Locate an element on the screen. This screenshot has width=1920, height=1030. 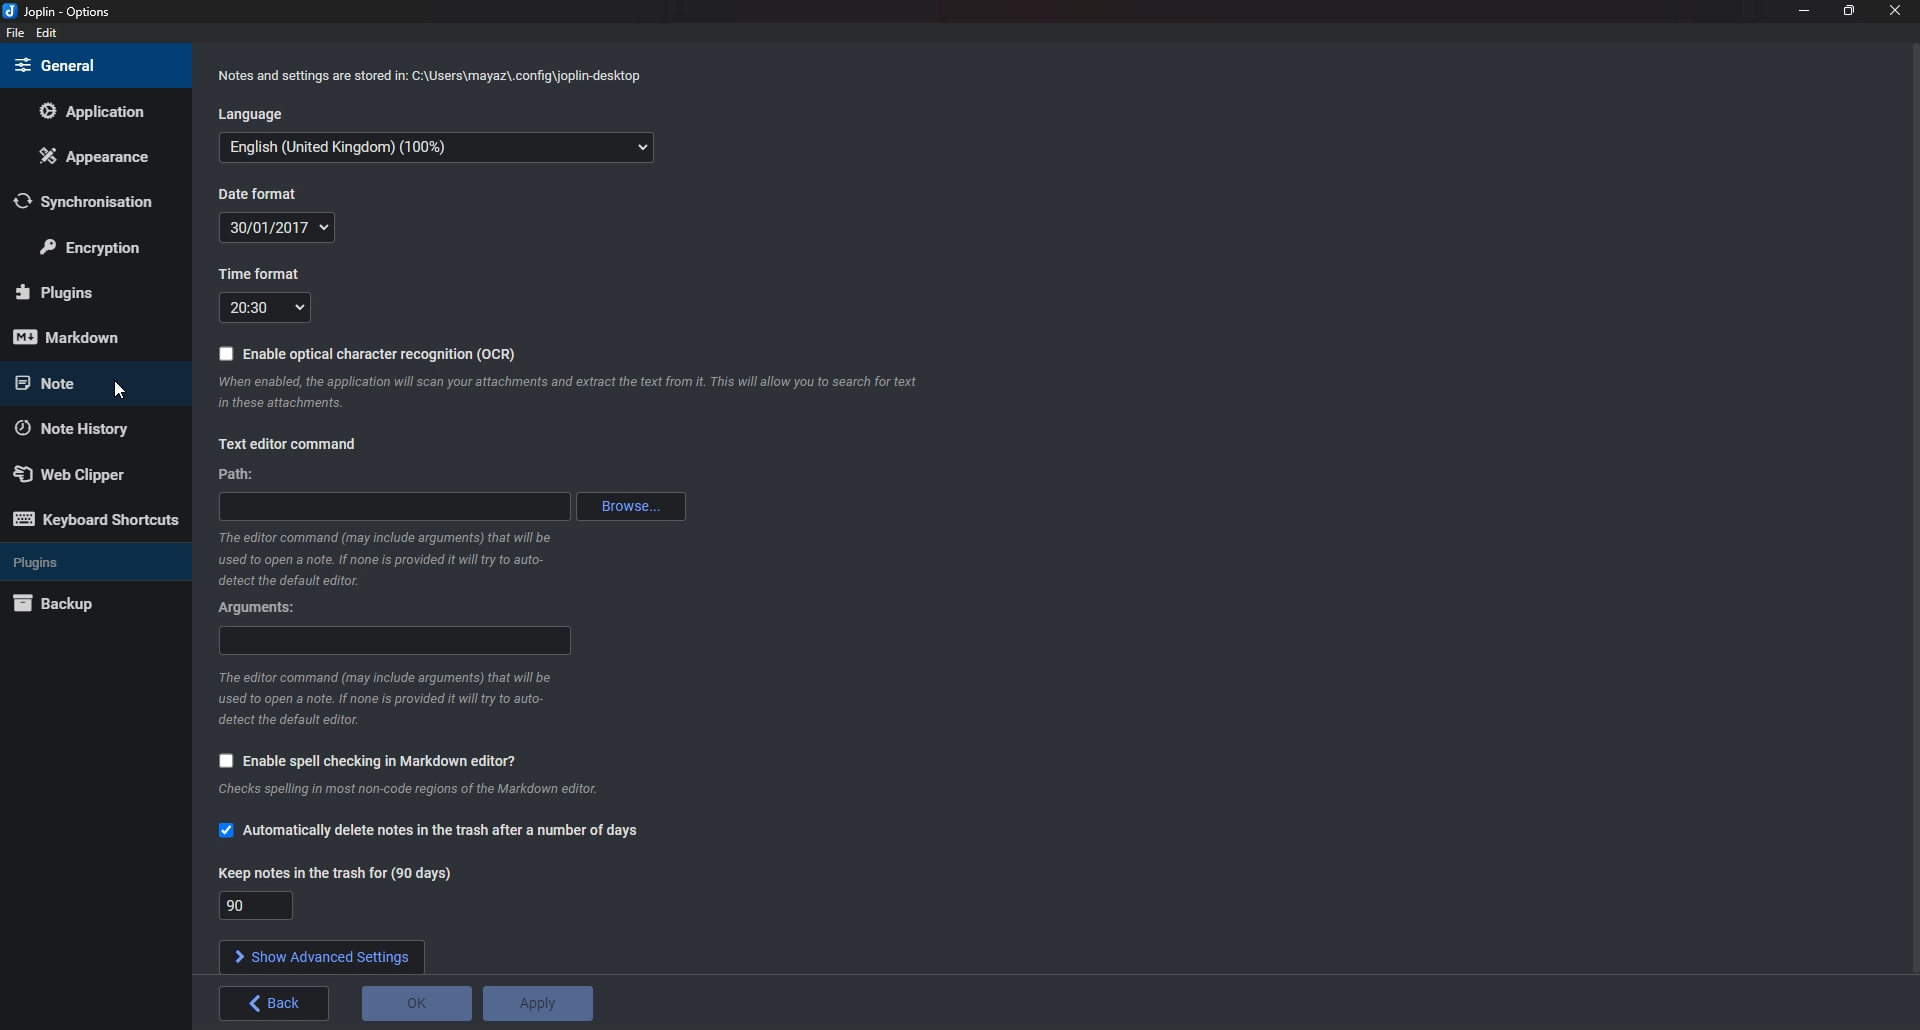
arguments is located at coordinates (394, 642).